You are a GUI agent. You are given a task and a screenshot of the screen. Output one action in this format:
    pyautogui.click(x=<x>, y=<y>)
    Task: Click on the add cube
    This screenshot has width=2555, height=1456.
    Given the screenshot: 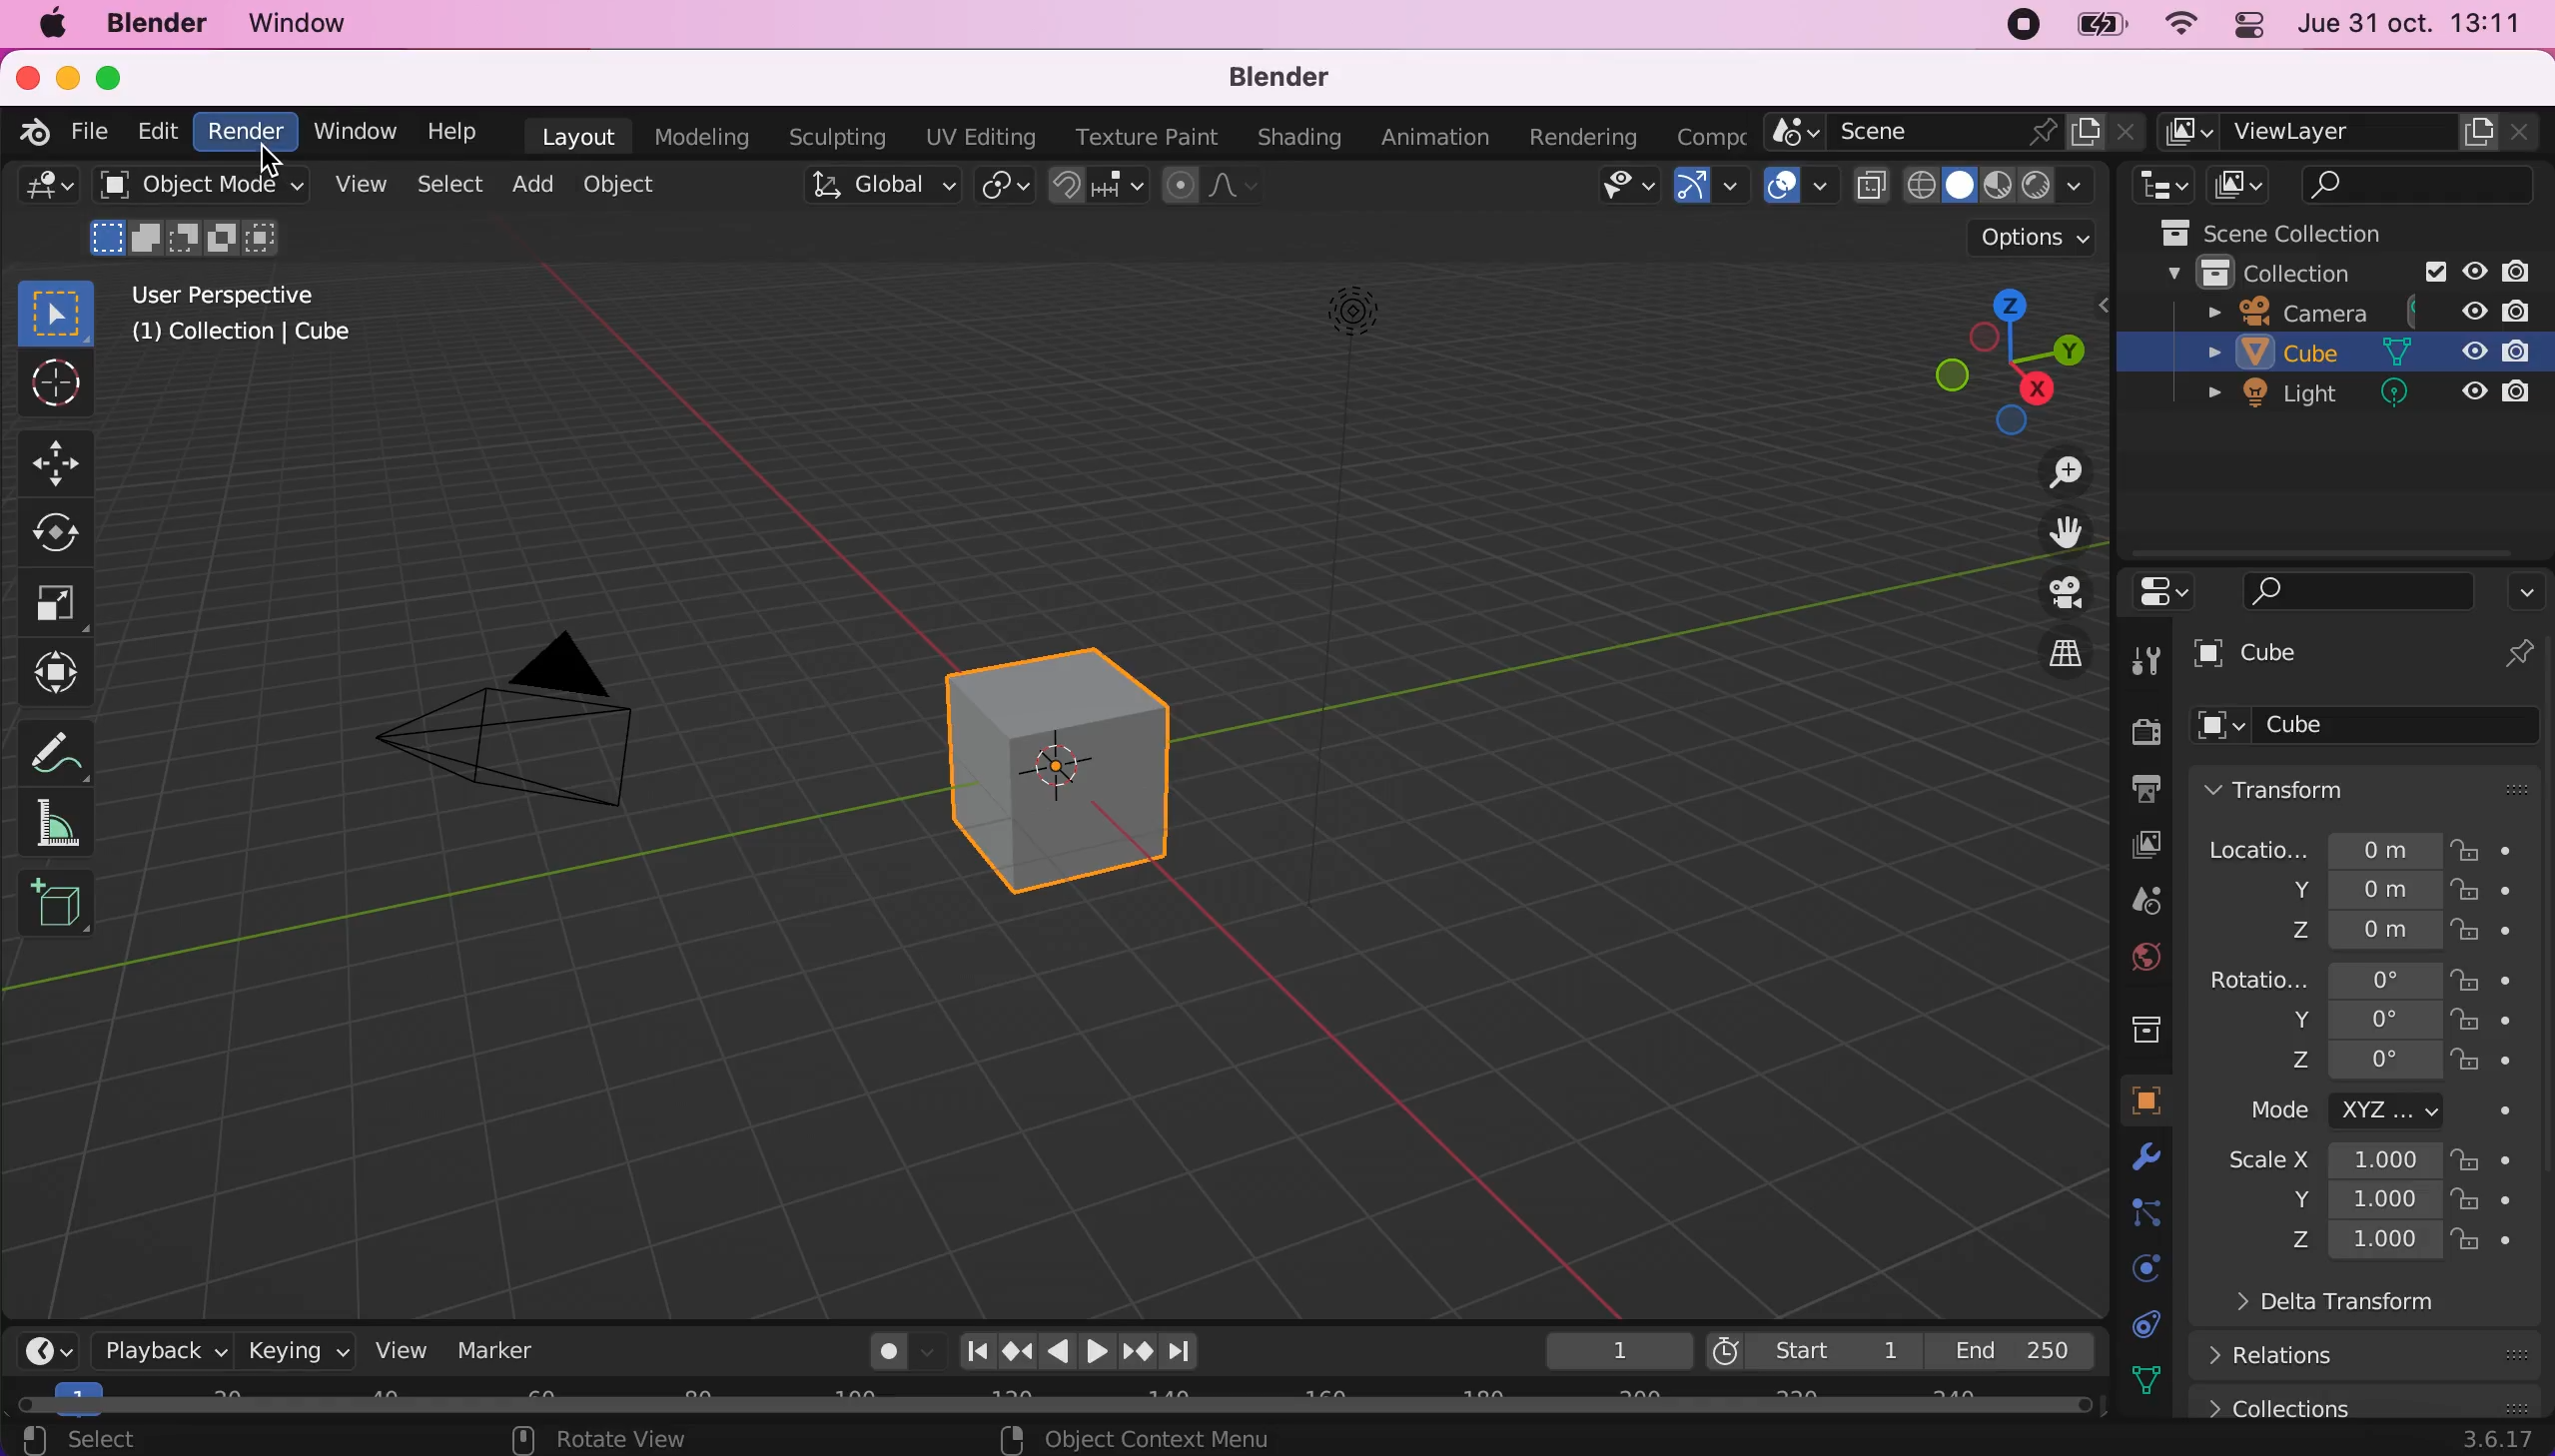 What is the action you would take?
    pyautogui.click(x=61, y=901)
    